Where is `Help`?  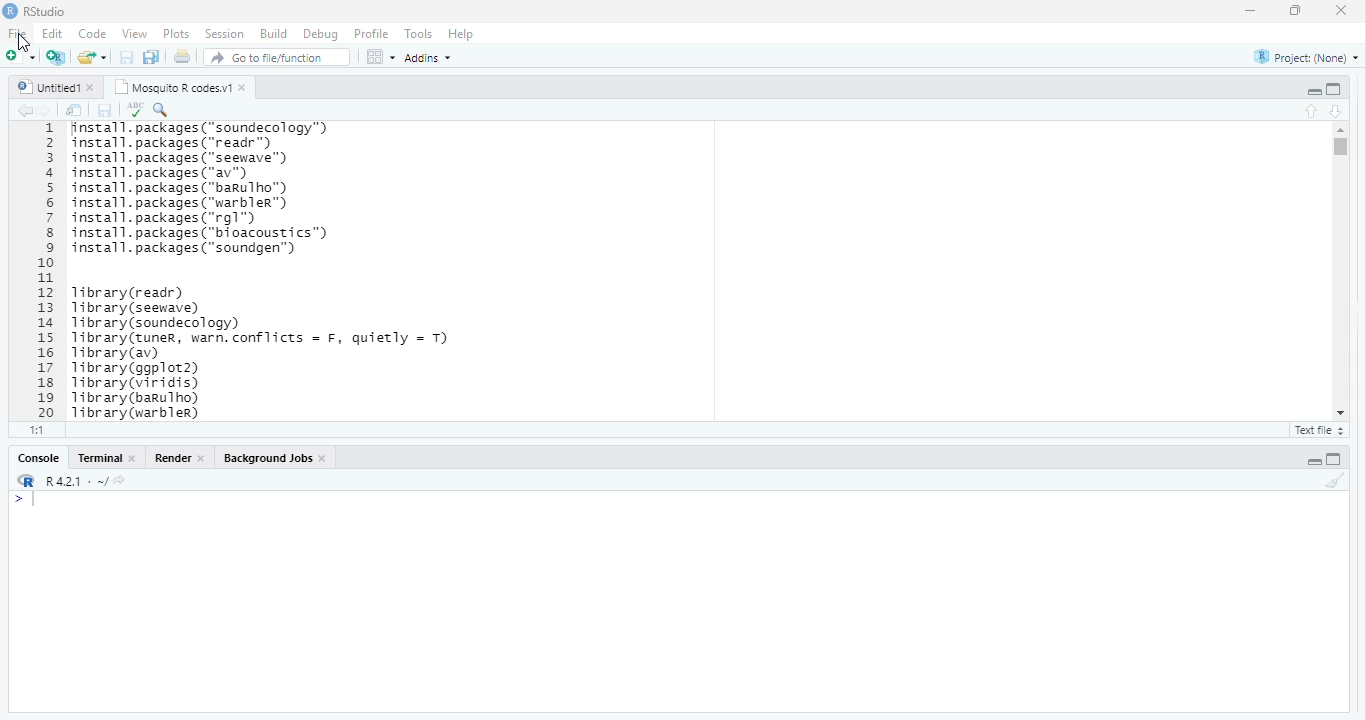
Help is located at coordinates (462, 34).